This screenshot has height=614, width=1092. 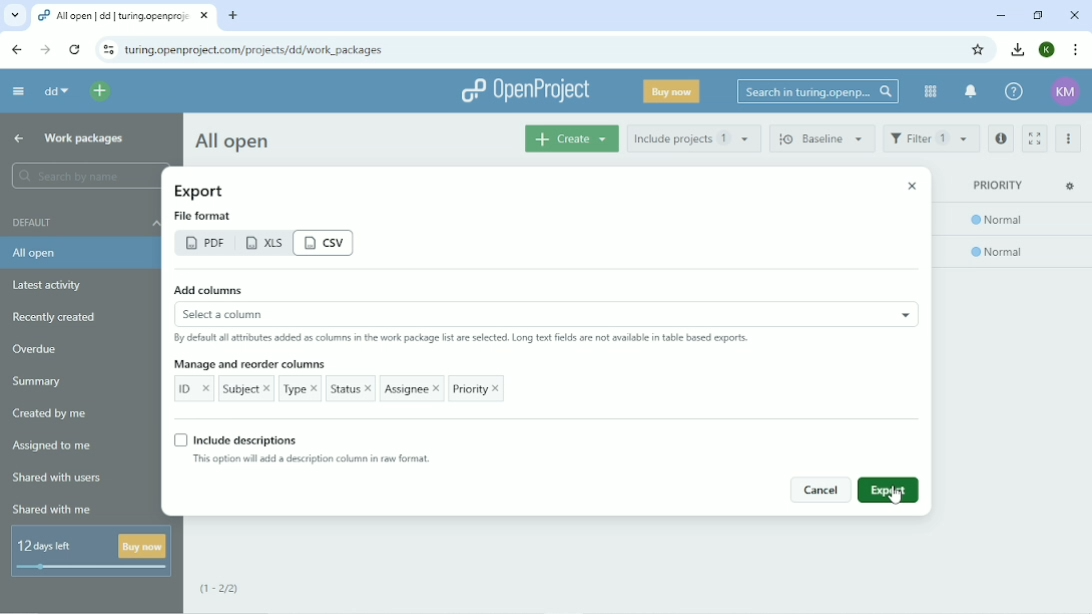 What do you see at coordinates (83, 175) in the screenshot?
I see `Search by name` at bounding box center [83, 175].